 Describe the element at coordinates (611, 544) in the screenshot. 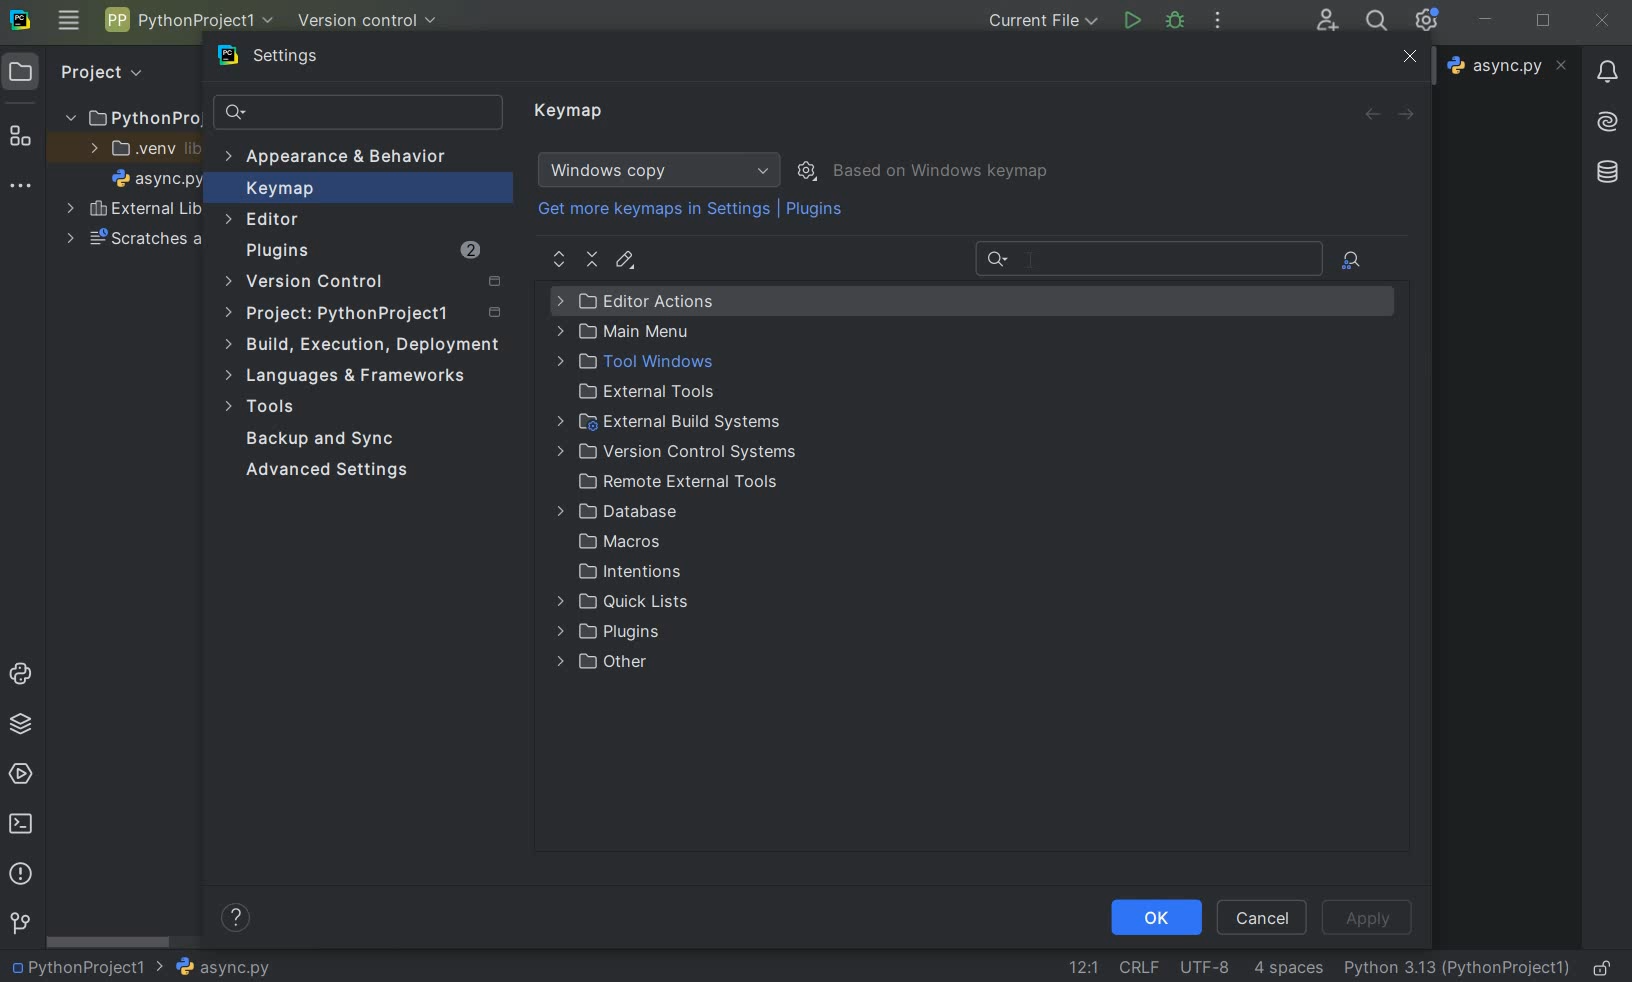

I see `macros` at that location.